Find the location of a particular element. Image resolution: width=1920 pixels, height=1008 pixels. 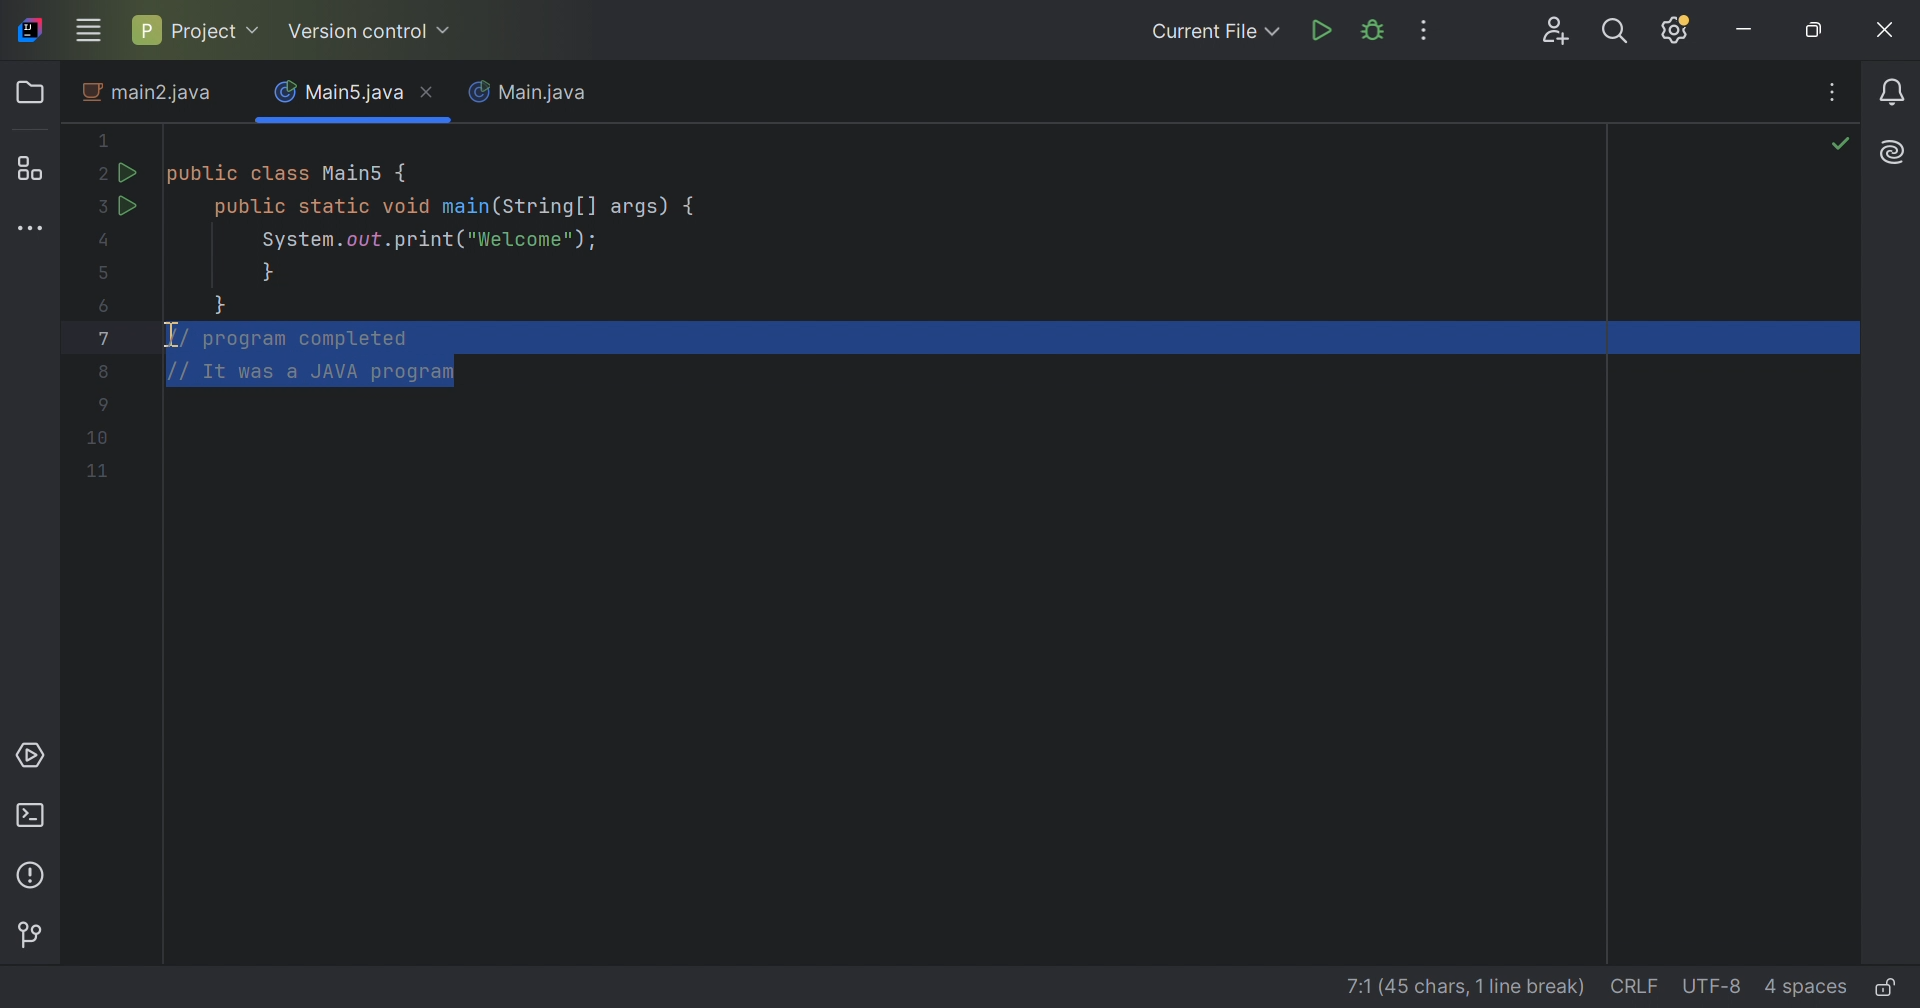

More tool windows is located at coordinates (29, 230).